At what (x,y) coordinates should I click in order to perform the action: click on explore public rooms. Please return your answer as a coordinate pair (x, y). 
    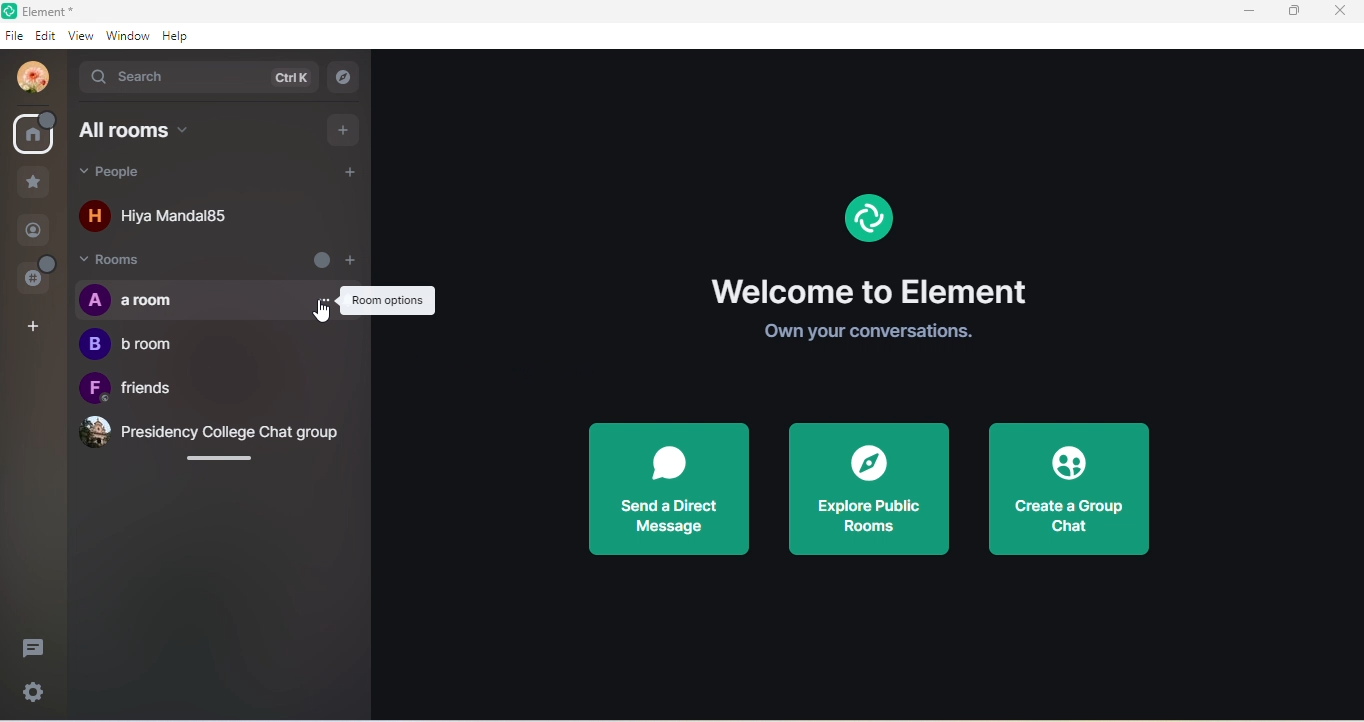
    Looking at the image, I should click on (868, 487).